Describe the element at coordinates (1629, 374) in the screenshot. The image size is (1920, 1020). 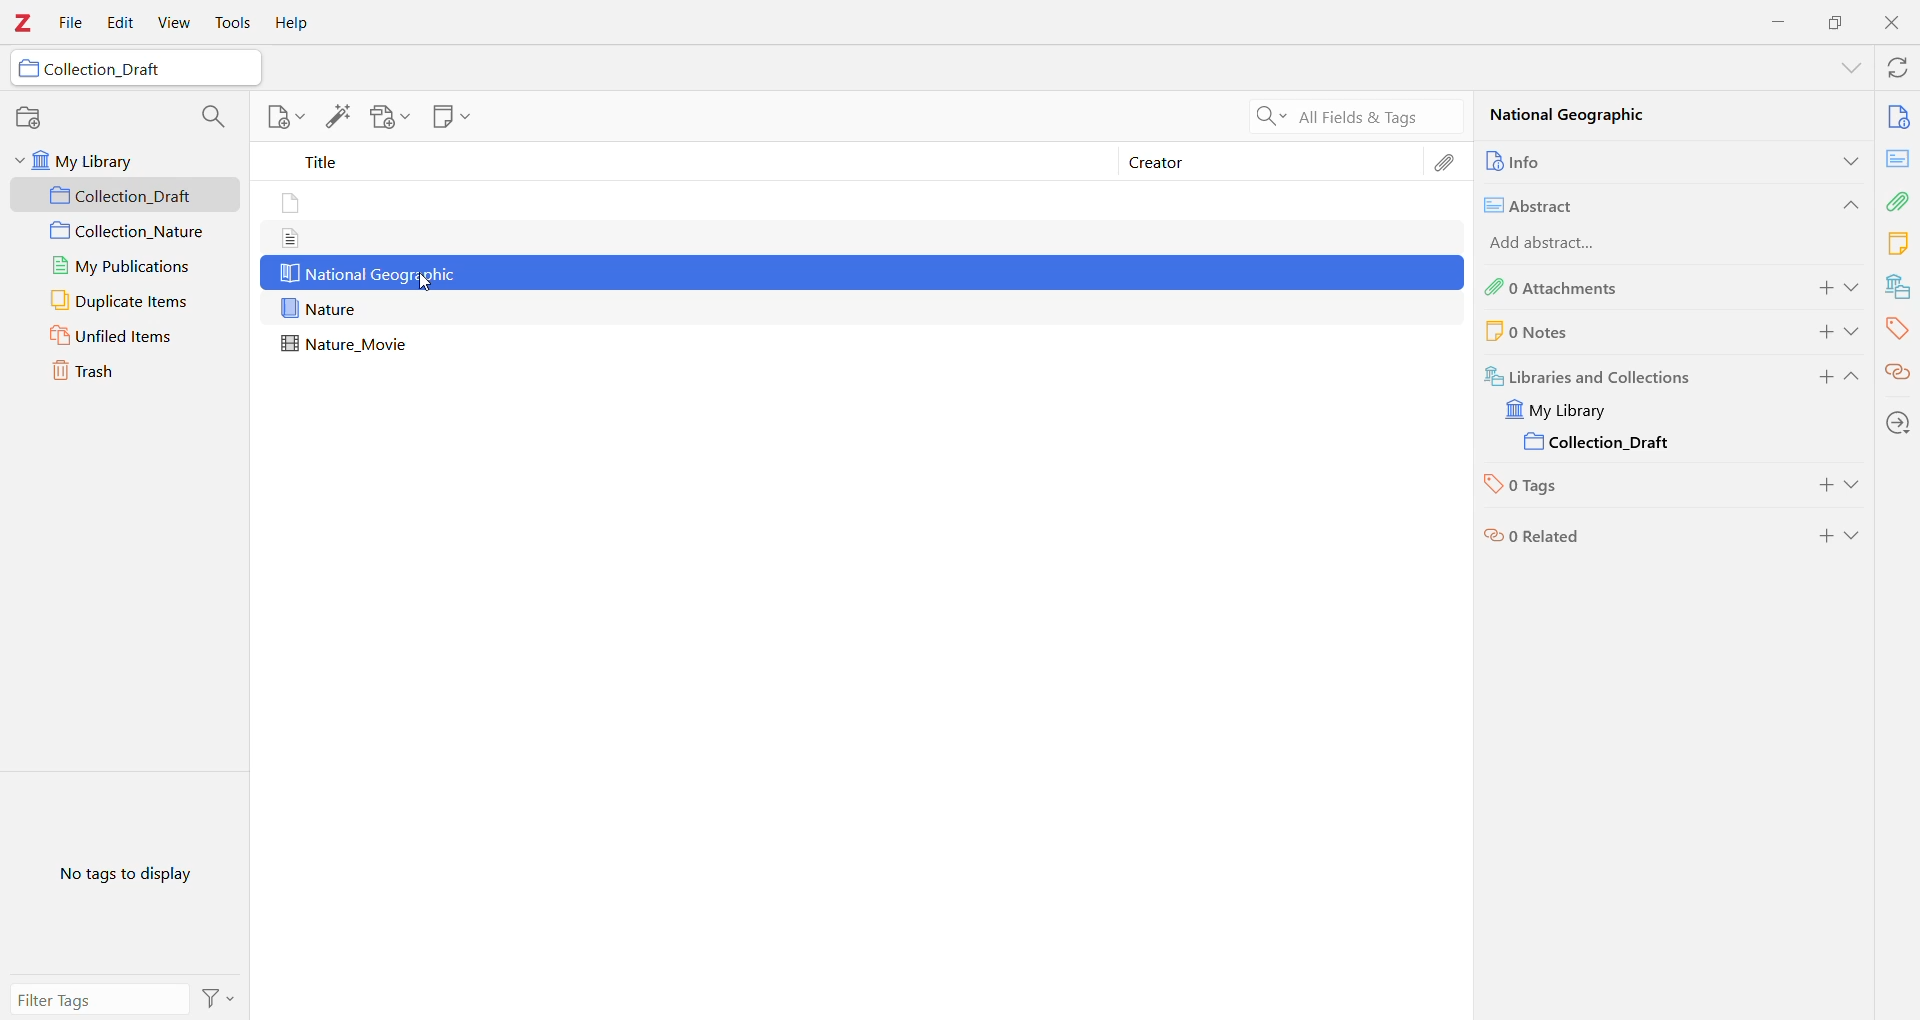
I see `Libraries and Collections` at that location.